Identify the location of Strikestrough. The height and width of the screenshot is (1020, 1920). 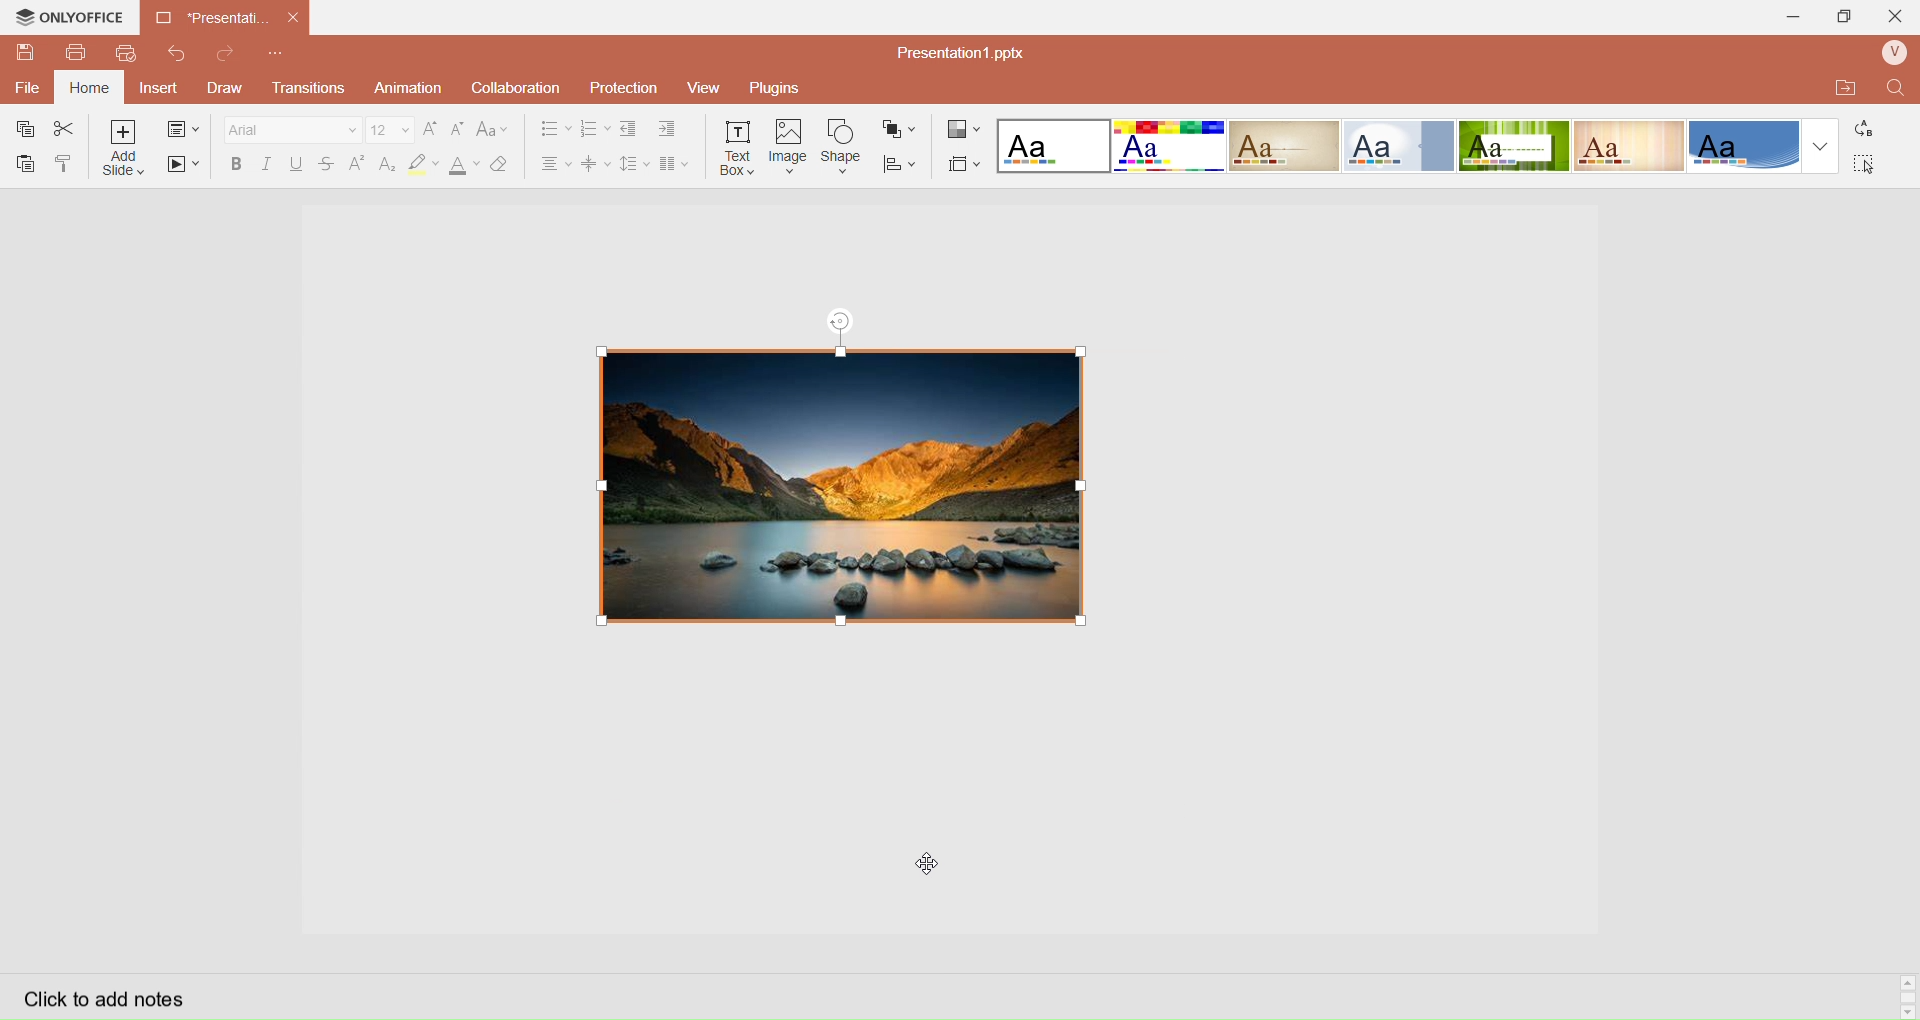
(325, 164).